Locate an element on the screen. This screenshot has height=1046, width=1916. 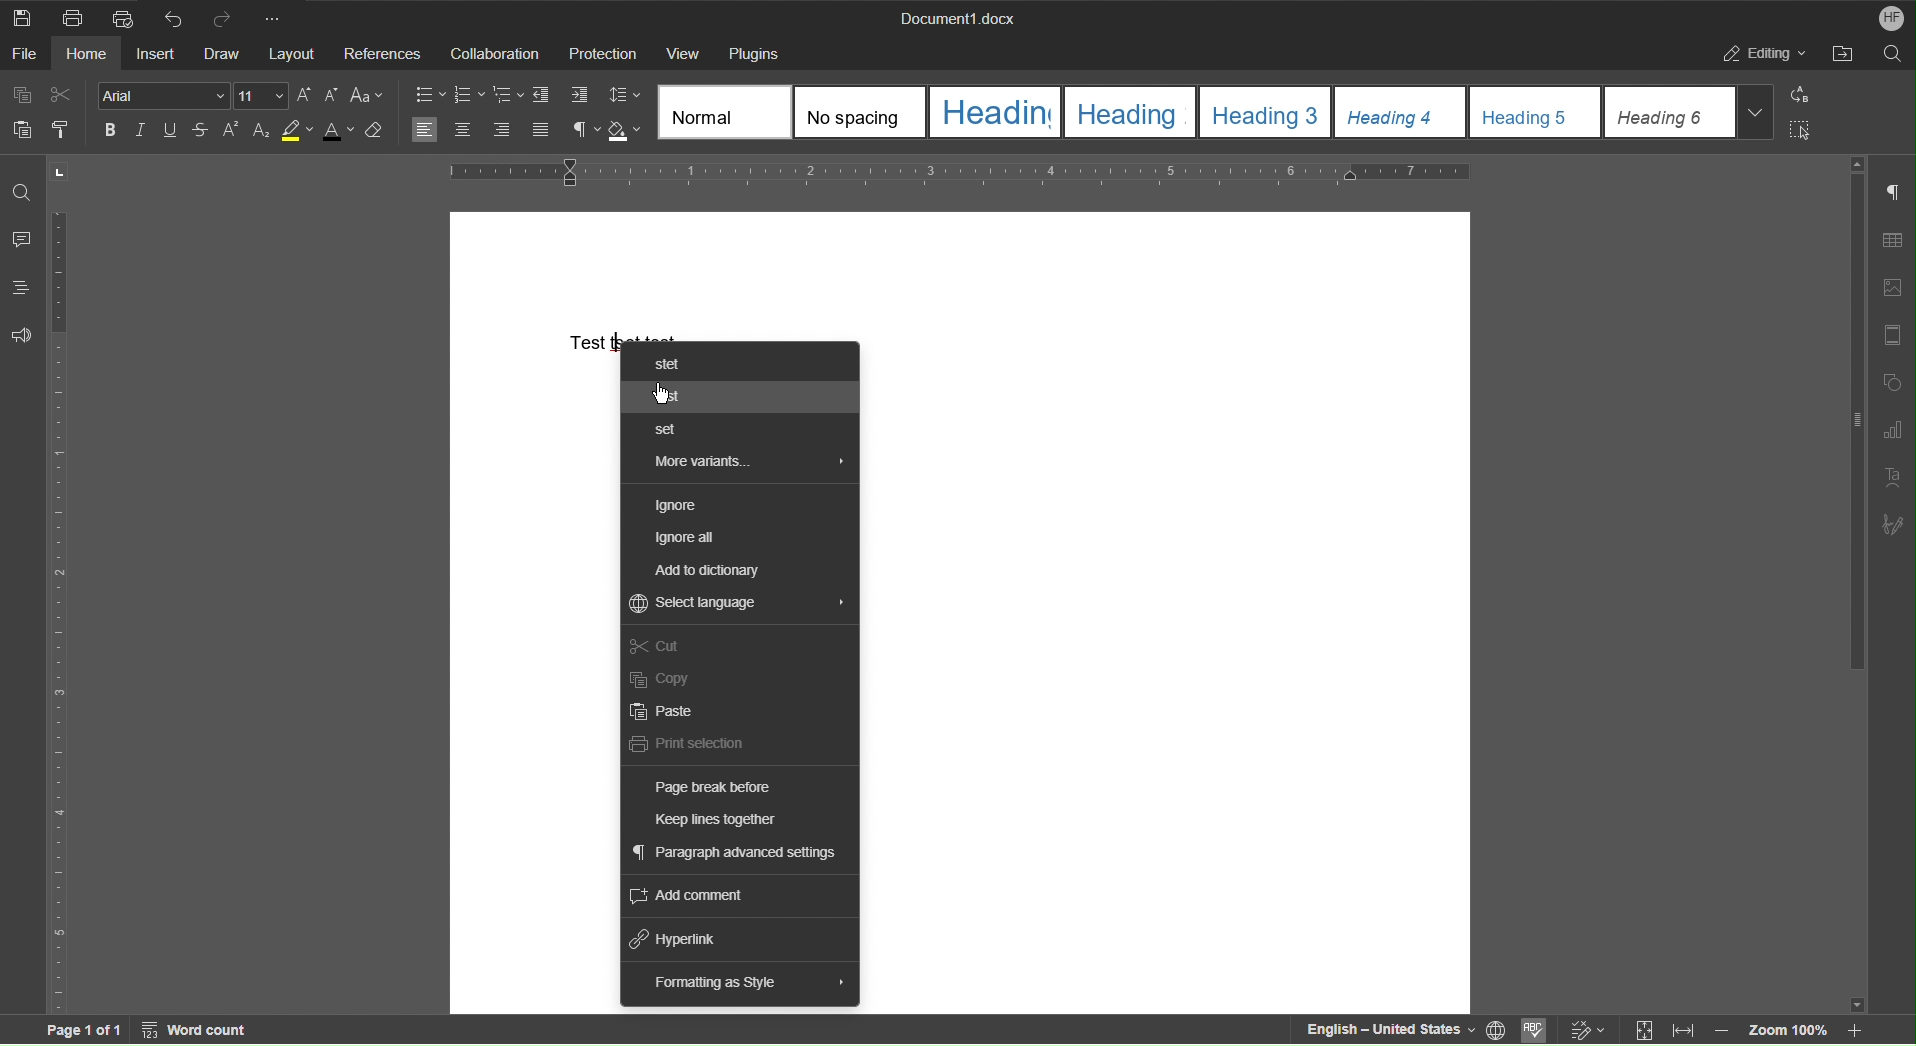
English - United States is located at coordinates (1388, 1030).